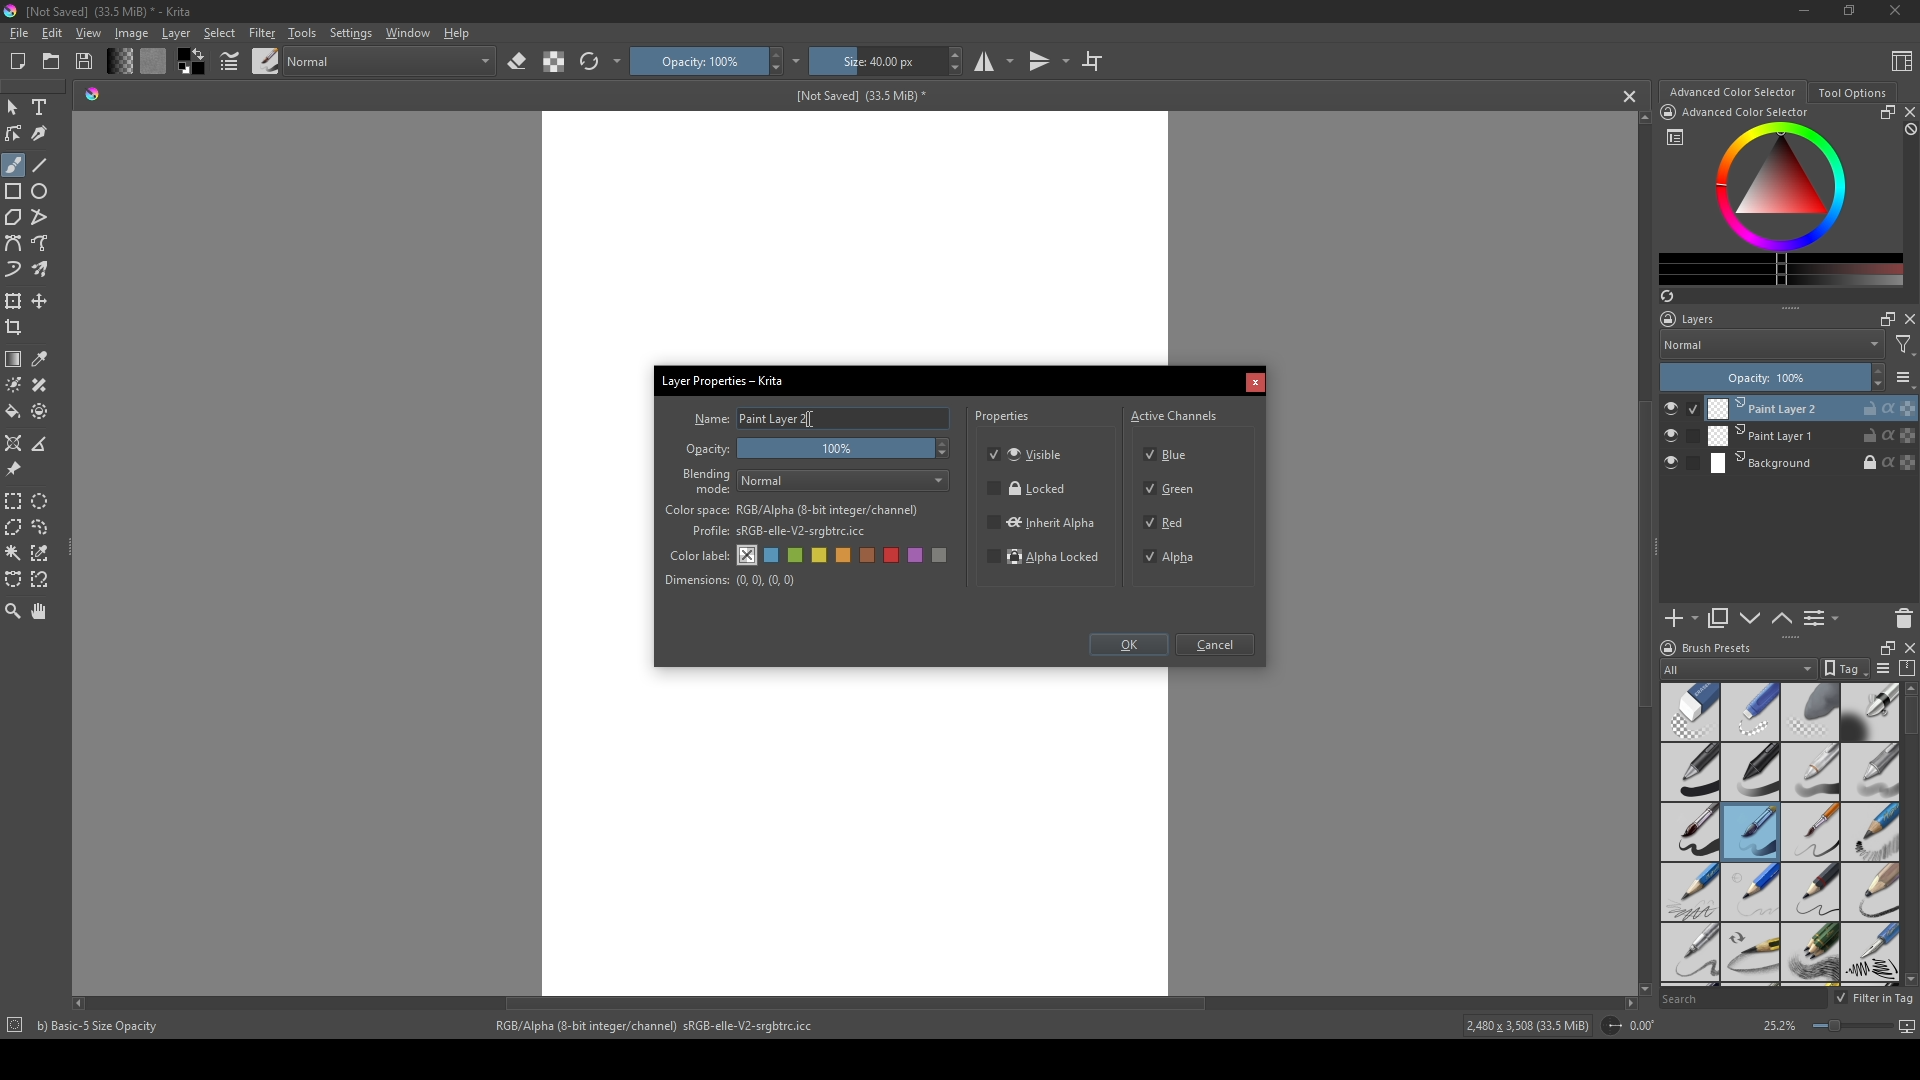 The image size is (1920, 1080). Describe the element at coordinates (41, 165) in the screenshot. I see `line` at that location.